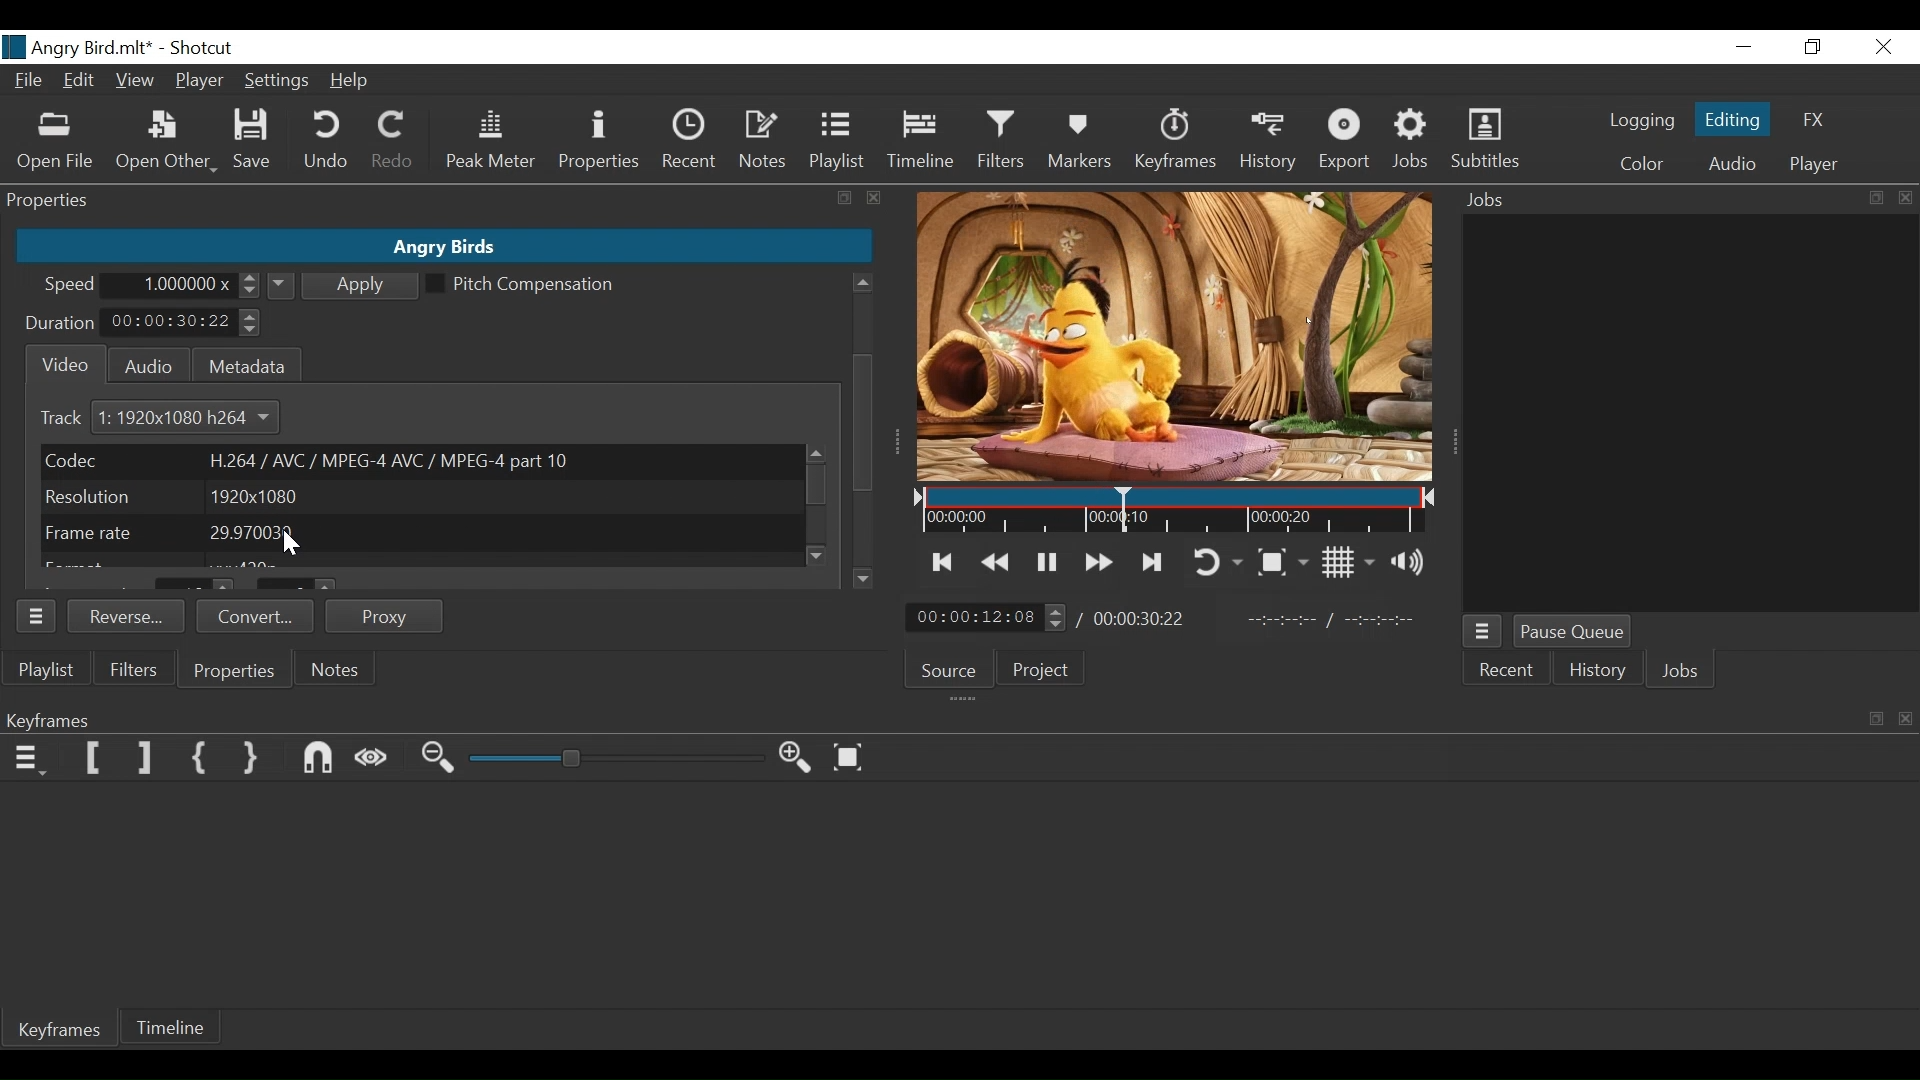  I want to click on Redo, so click(393, 144).